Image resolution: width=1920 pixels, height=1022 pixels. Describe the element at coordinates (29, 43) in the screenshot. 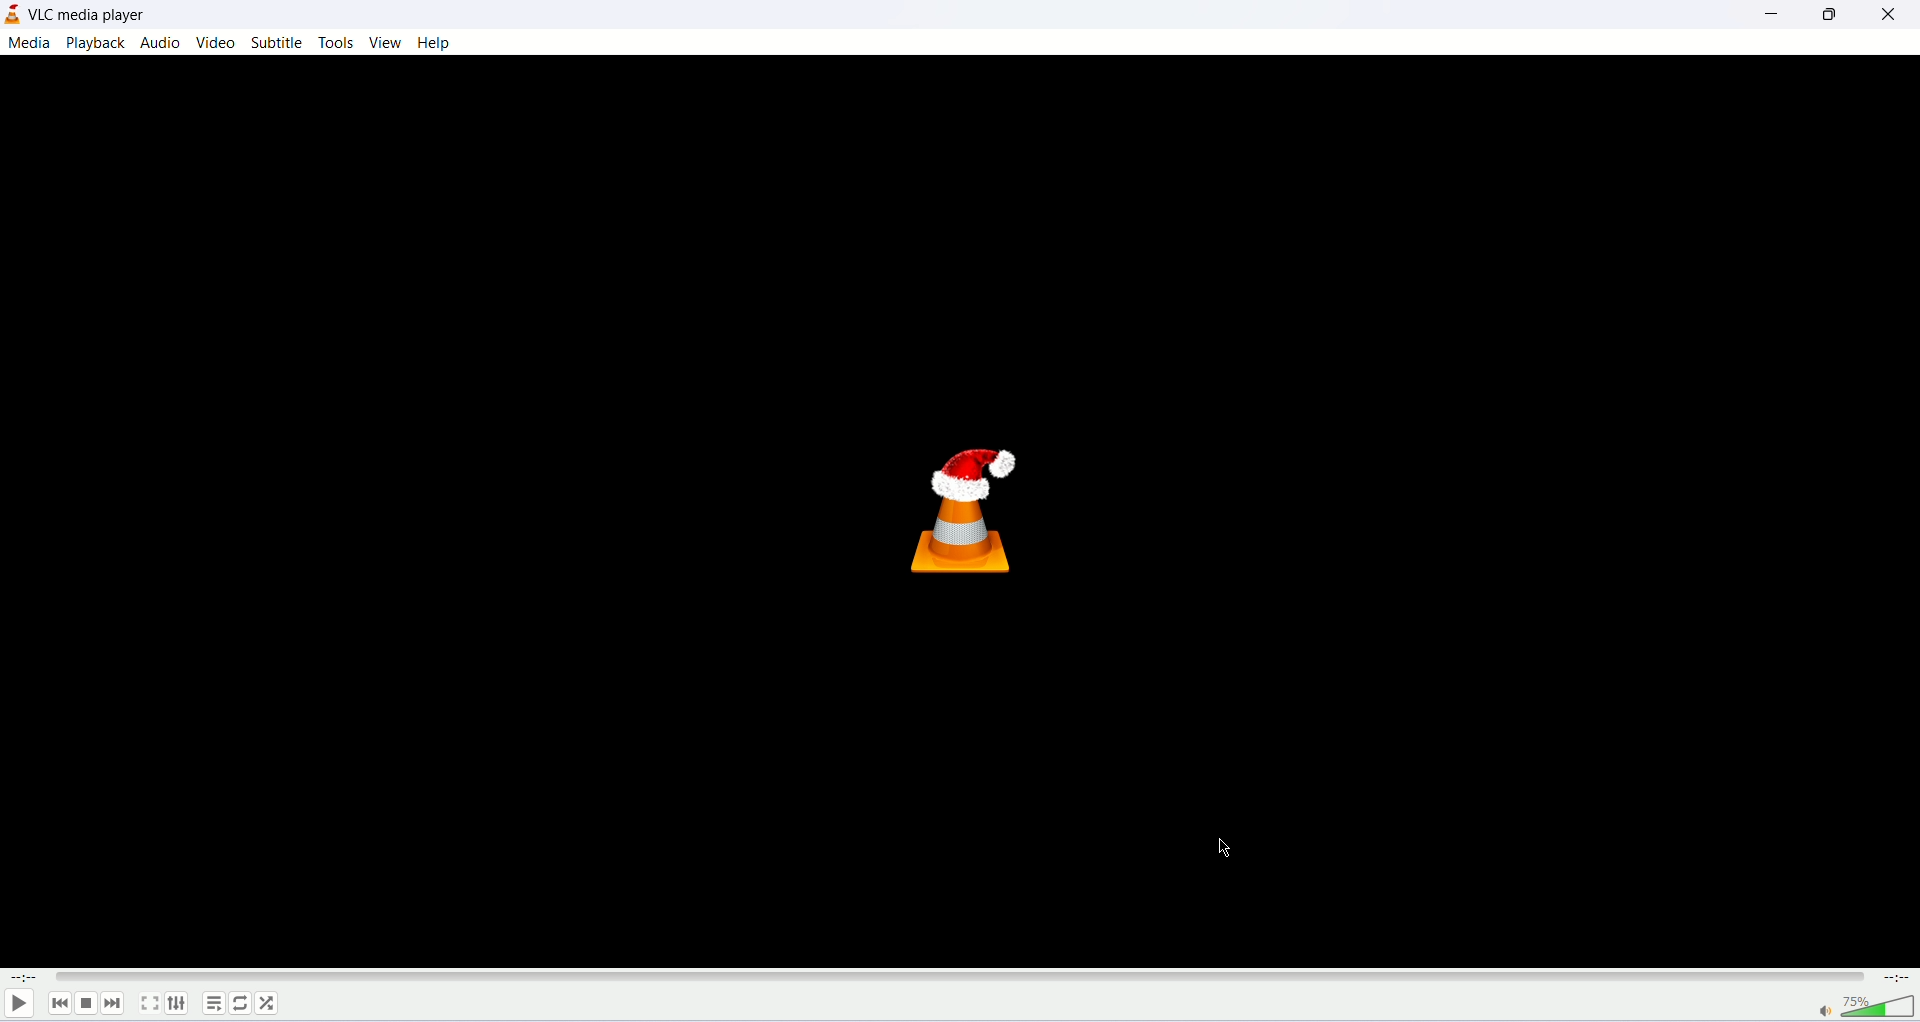

I see `media` at that location.